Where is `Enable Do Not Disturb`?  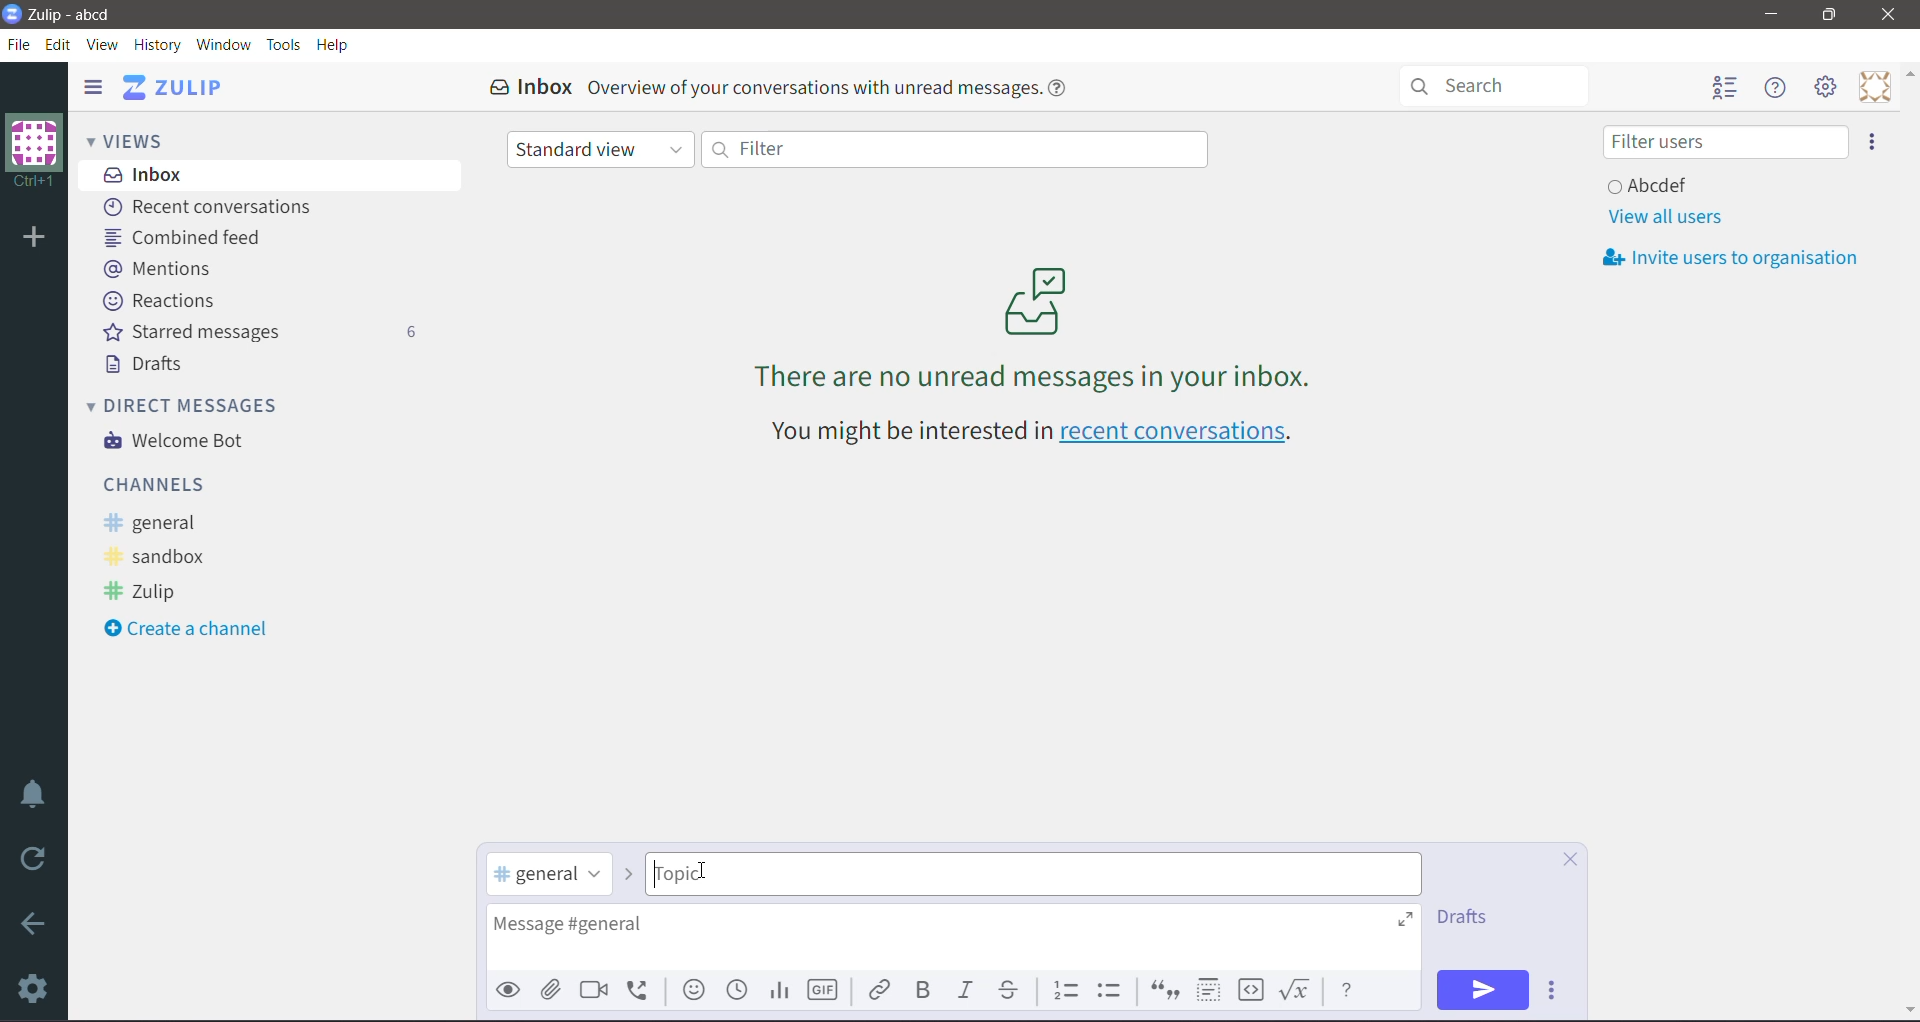
Enable Do Not Disturb is located at coordinates (34, 794).